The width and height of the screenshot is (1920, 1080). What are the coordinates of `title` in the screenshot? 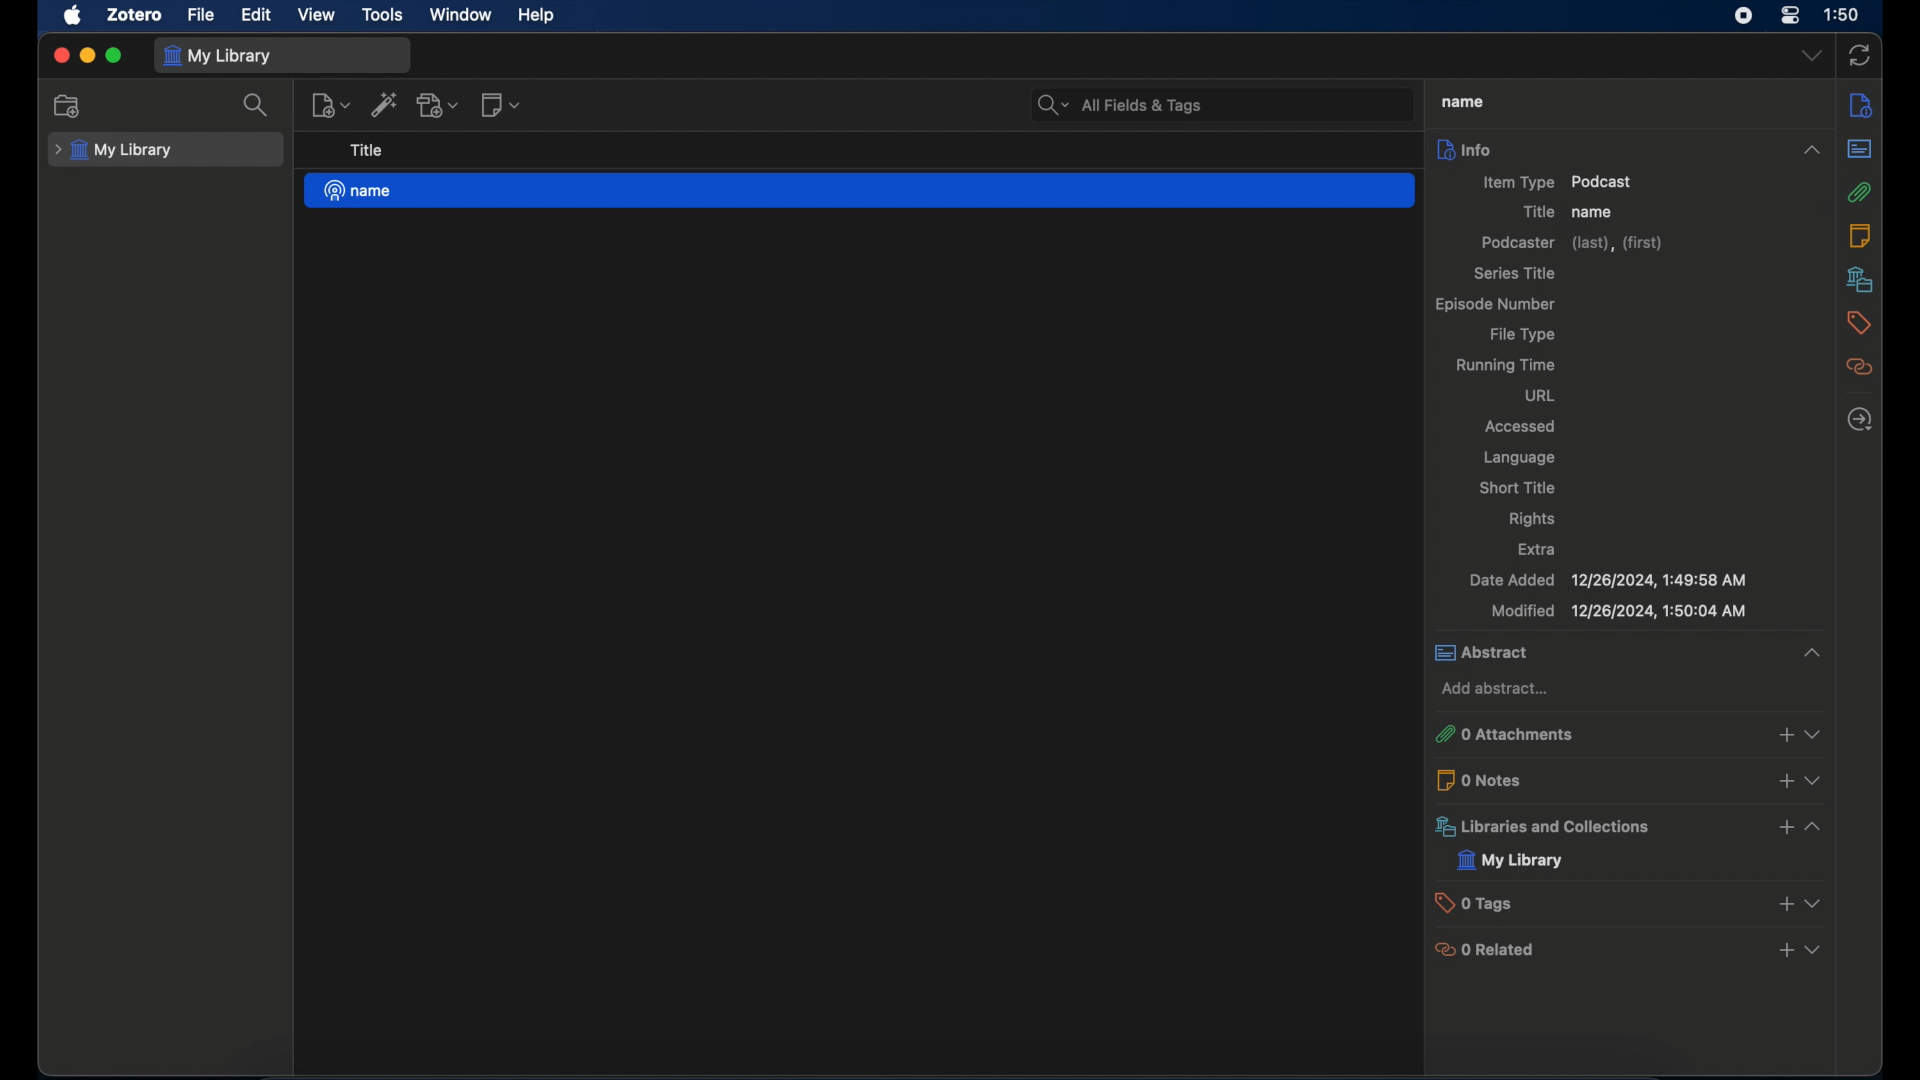 It's located at (1536, 211).